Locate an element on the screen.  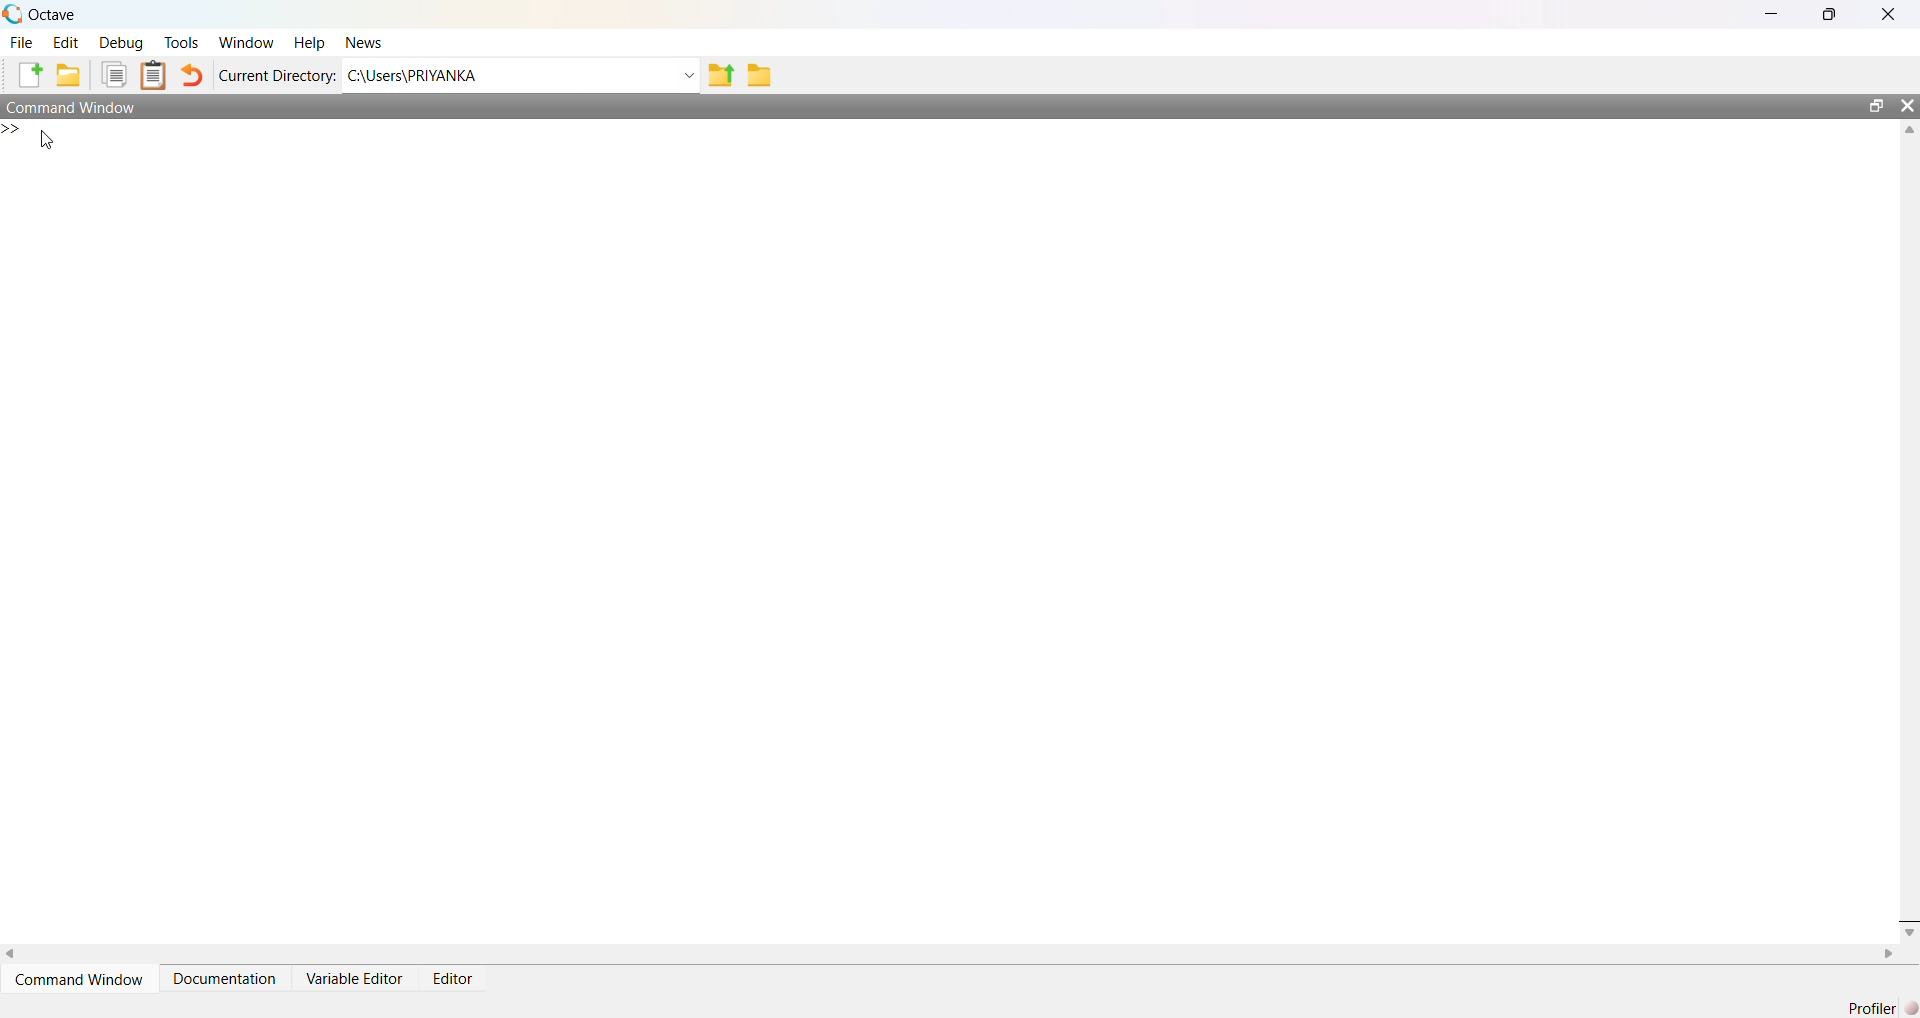
add file is located at coordinates (32, 76).